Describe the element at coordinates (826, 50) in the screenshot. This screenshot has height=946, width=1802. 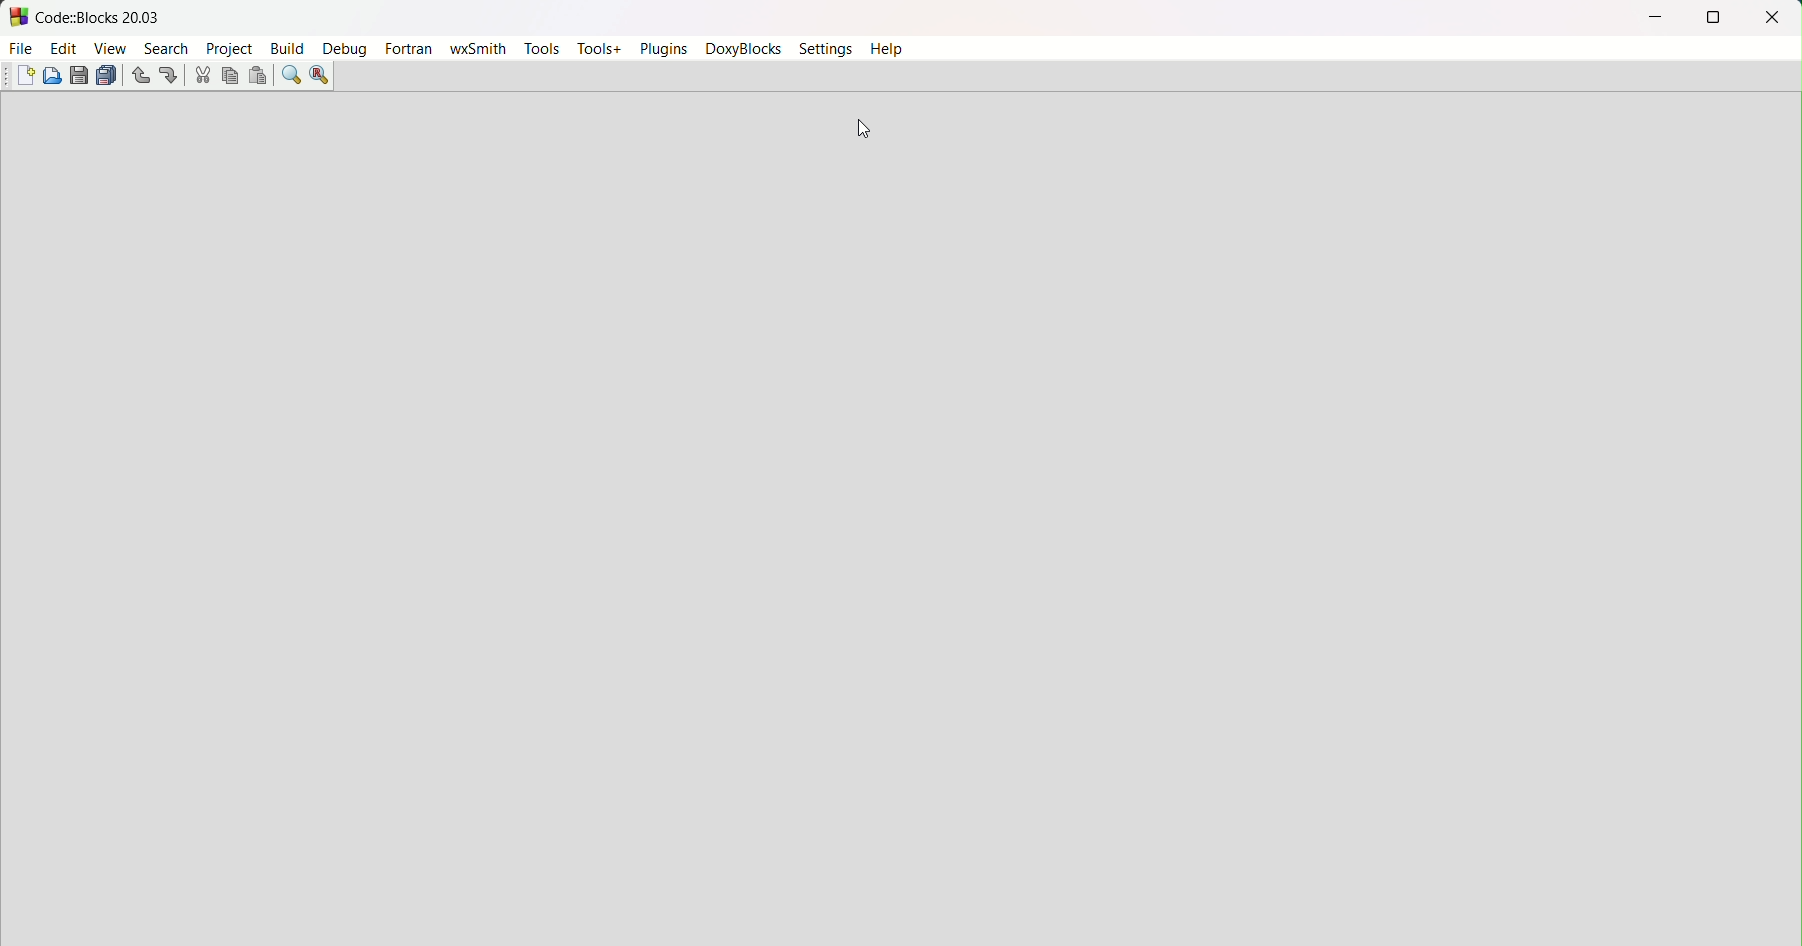
I see `settings` at that location.